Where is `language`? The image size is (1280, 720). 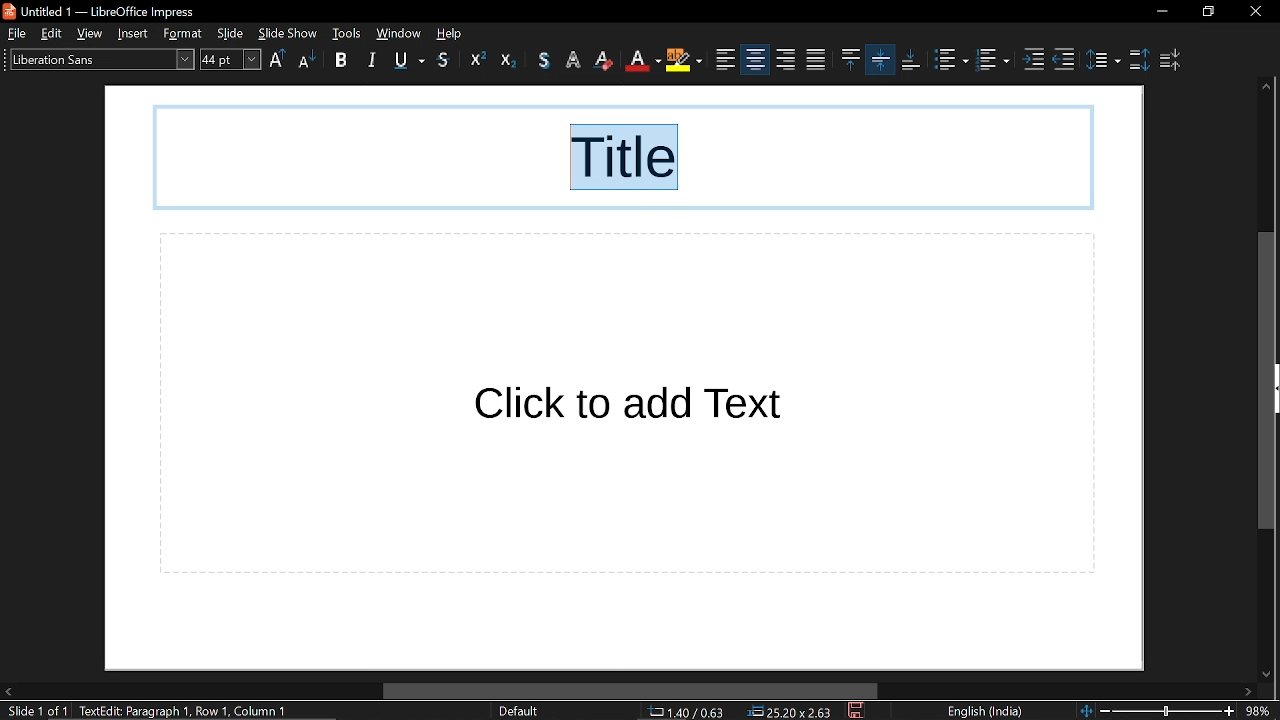 language is located at coordinates (983, 712).